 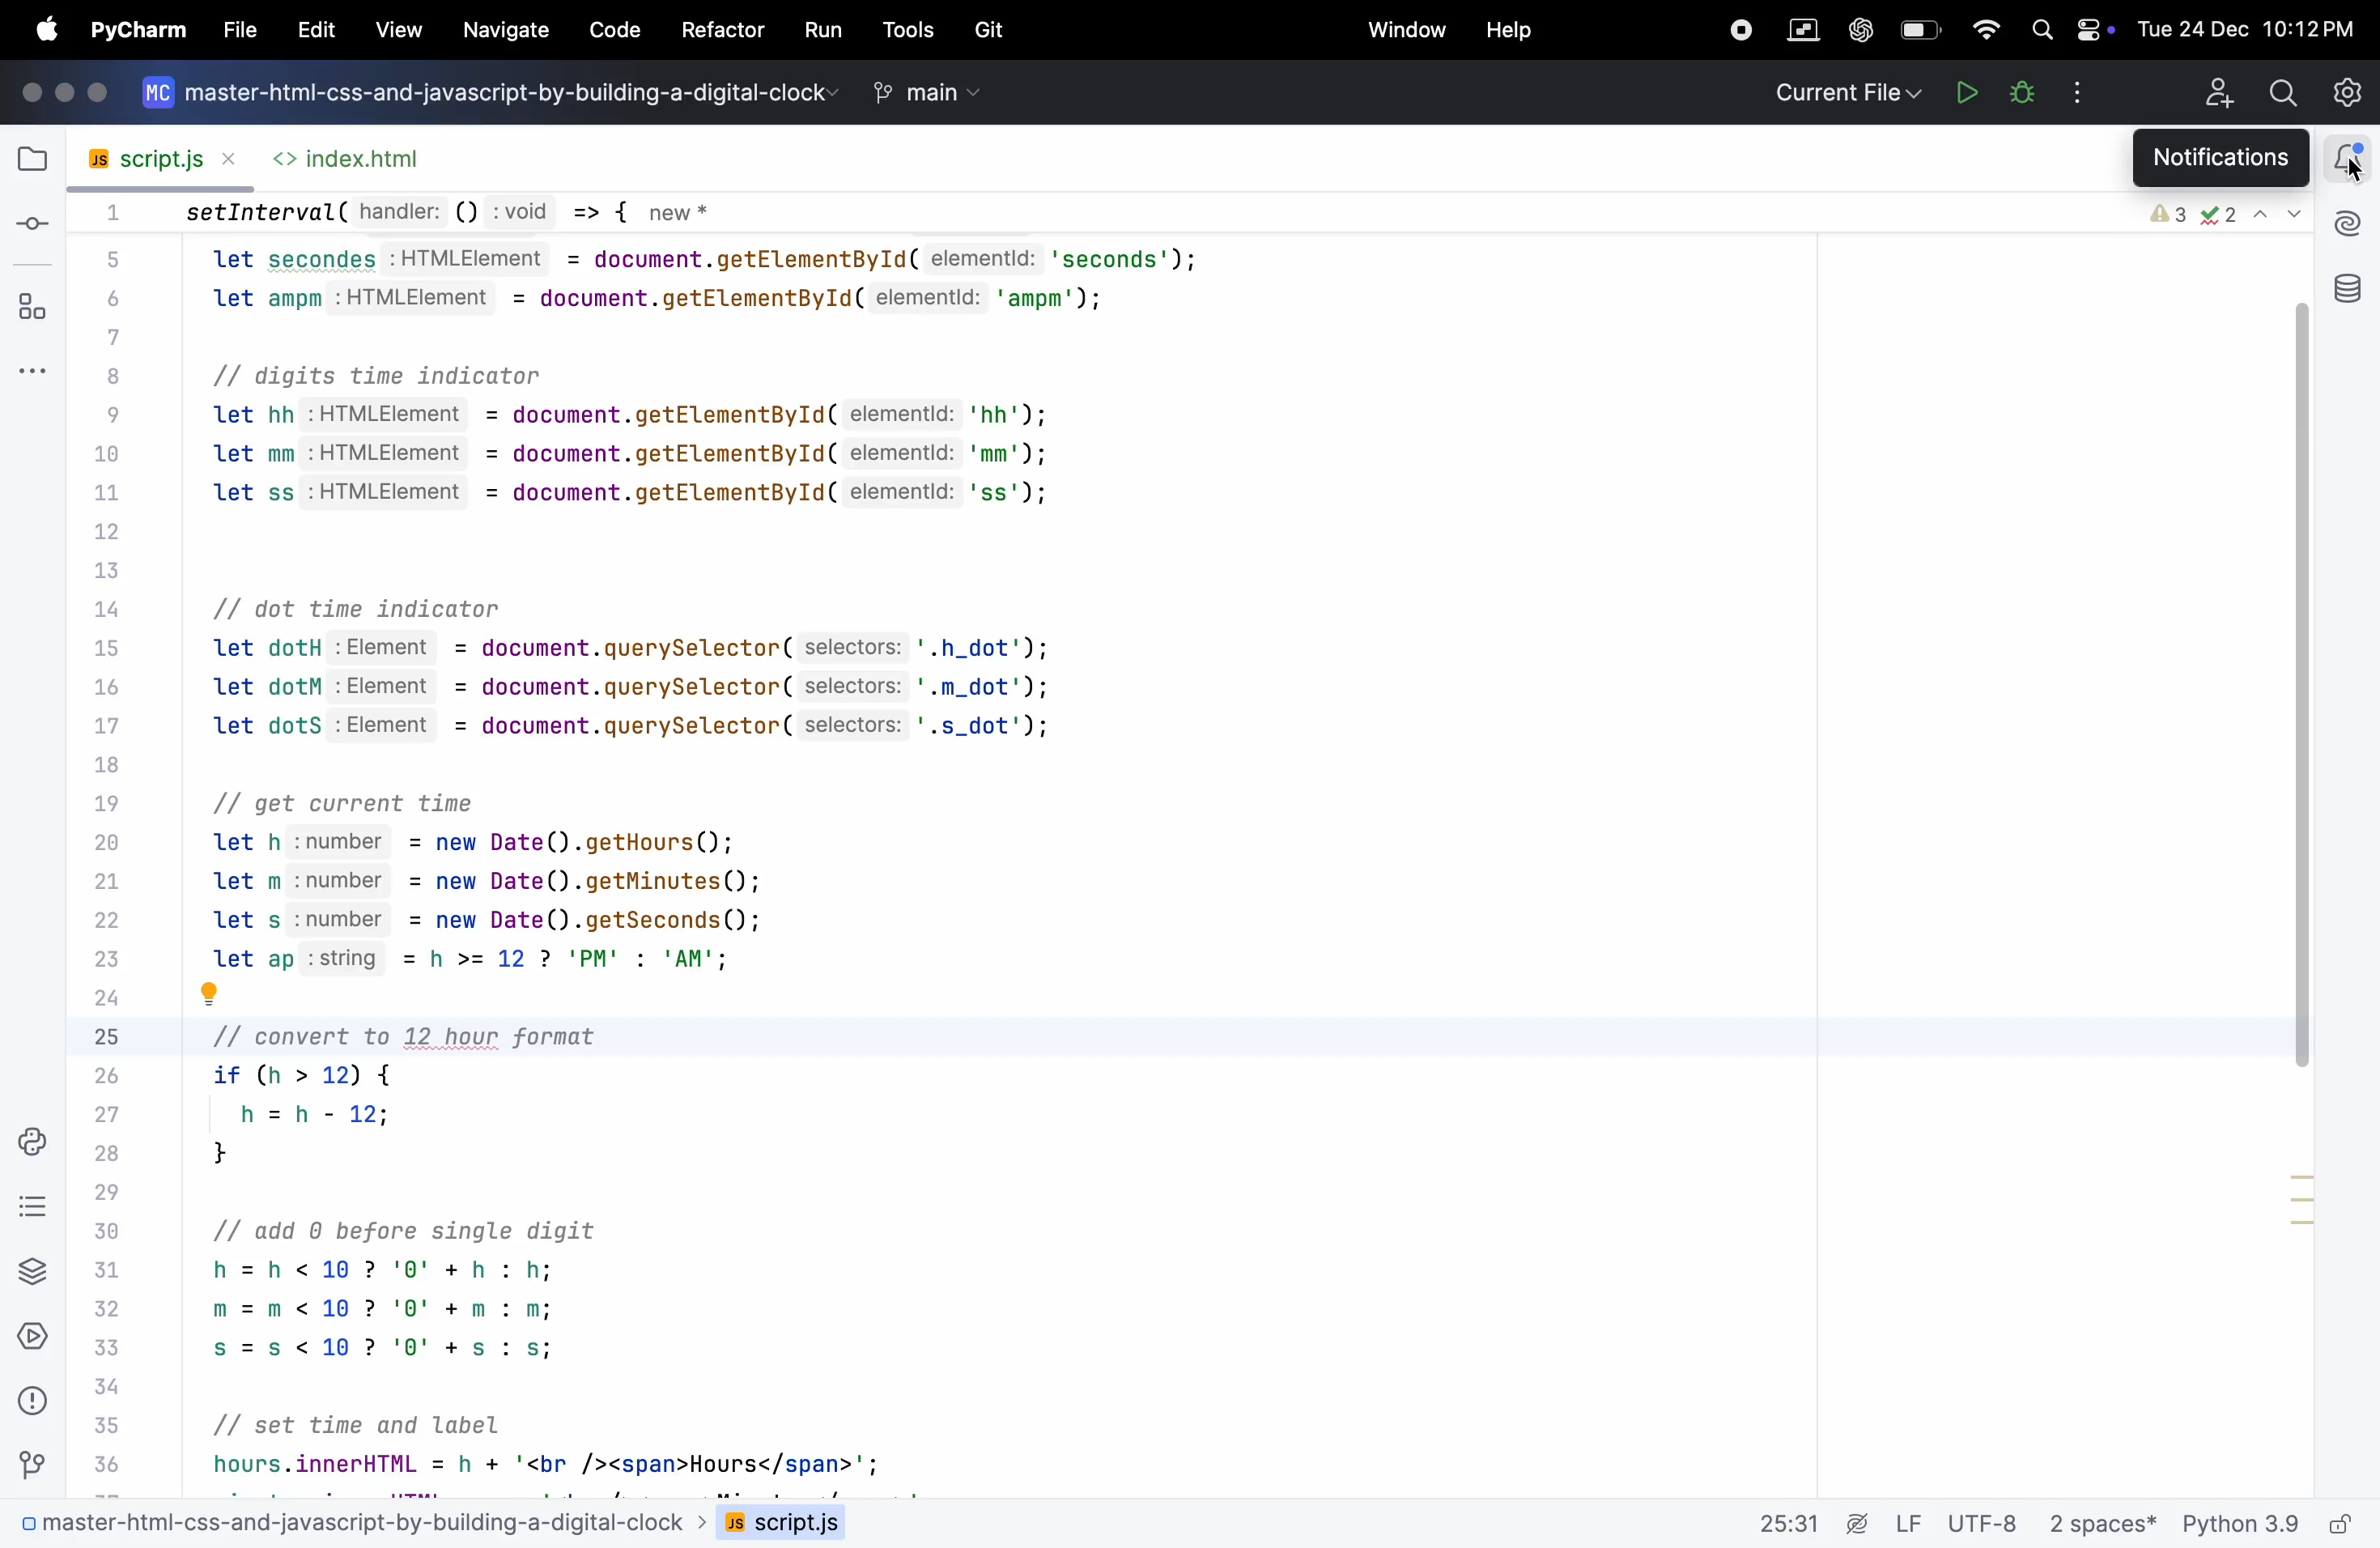 What do you see at coordinates (906, 29) in the screenshot?
I see `tools` at bounding box center [906, 29].